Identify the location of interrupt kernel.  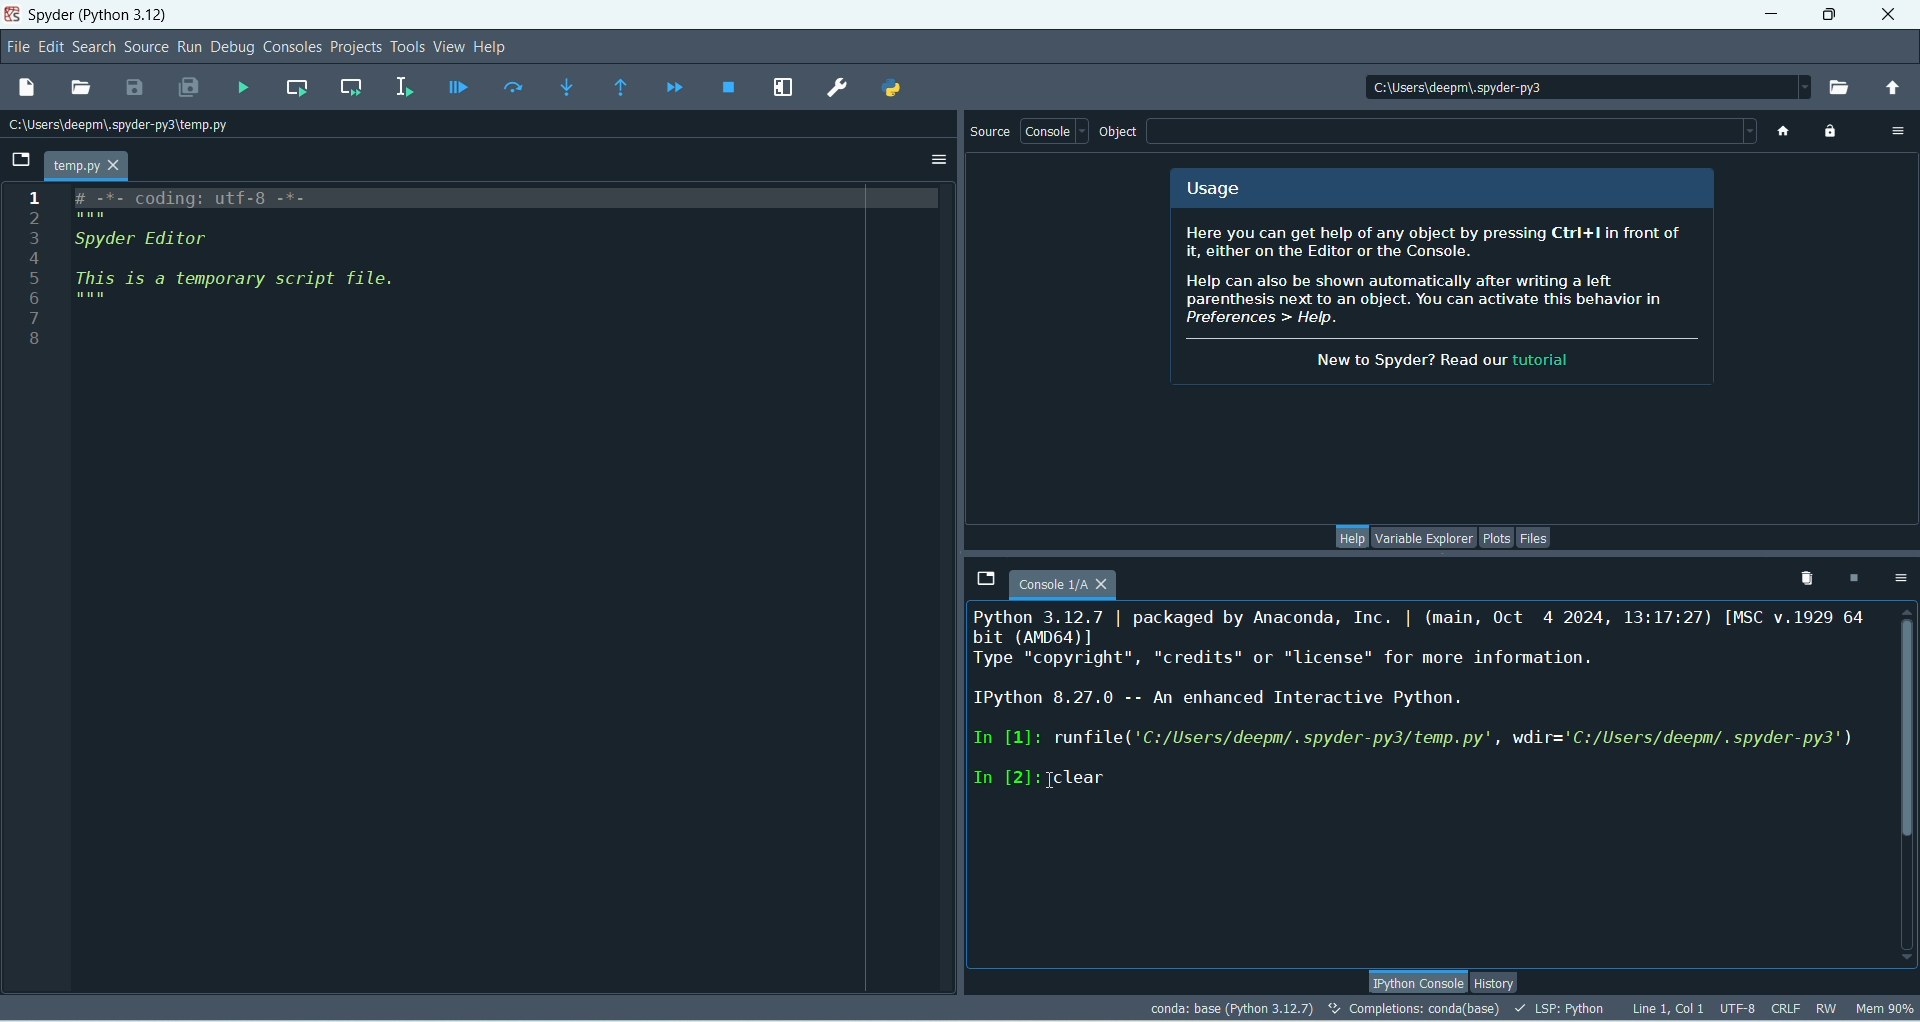
(1859, 578).